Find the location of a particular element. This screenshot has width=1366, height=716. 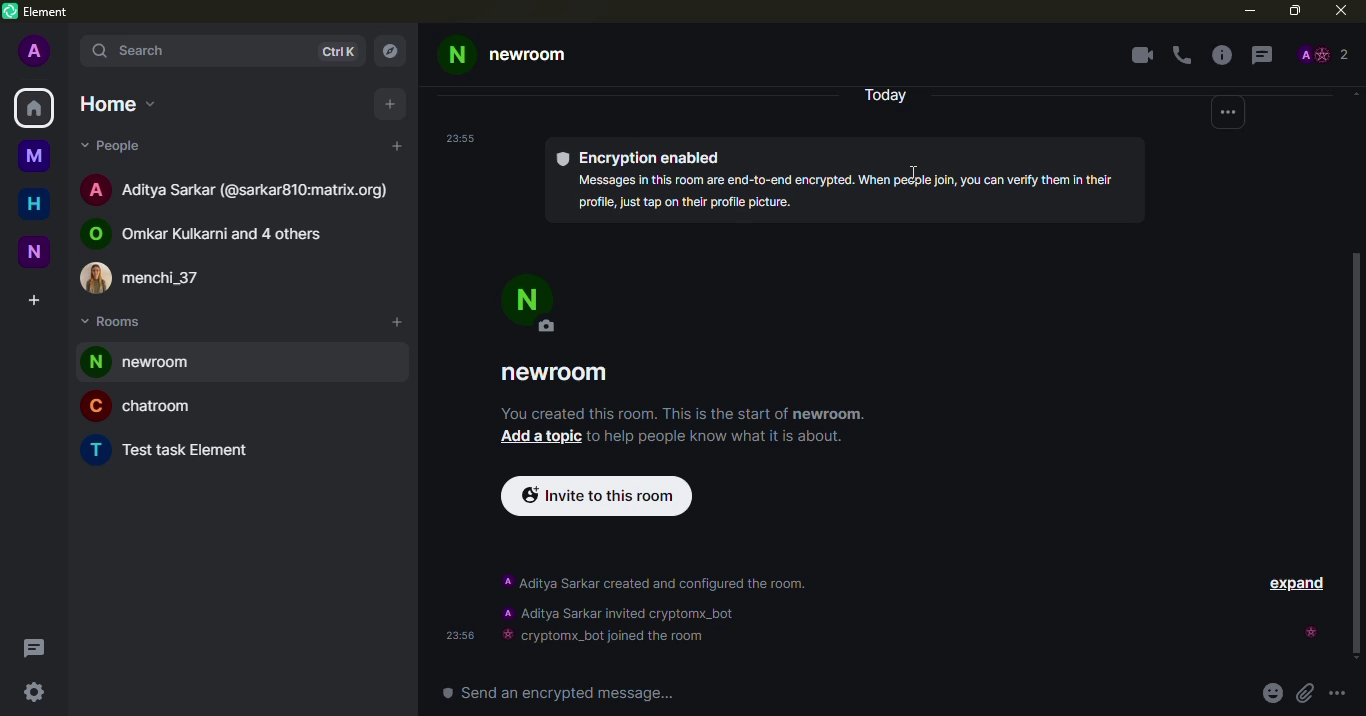

navigator is located at coordinates (394, 46).